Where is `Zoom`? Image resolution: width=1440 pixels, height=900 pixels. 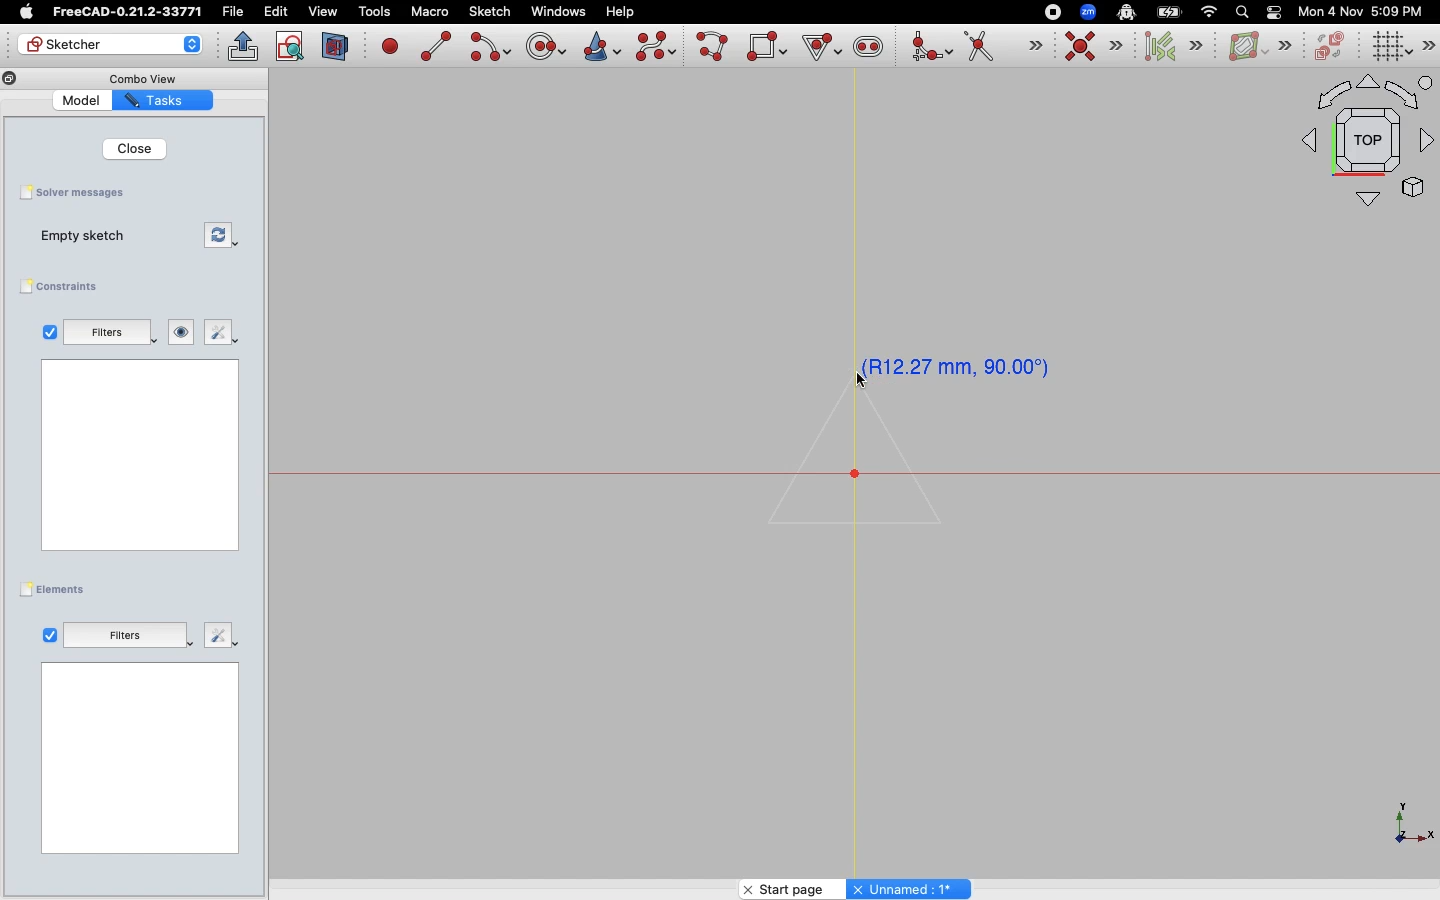 Zoom is located at coordinates (1089, 12).